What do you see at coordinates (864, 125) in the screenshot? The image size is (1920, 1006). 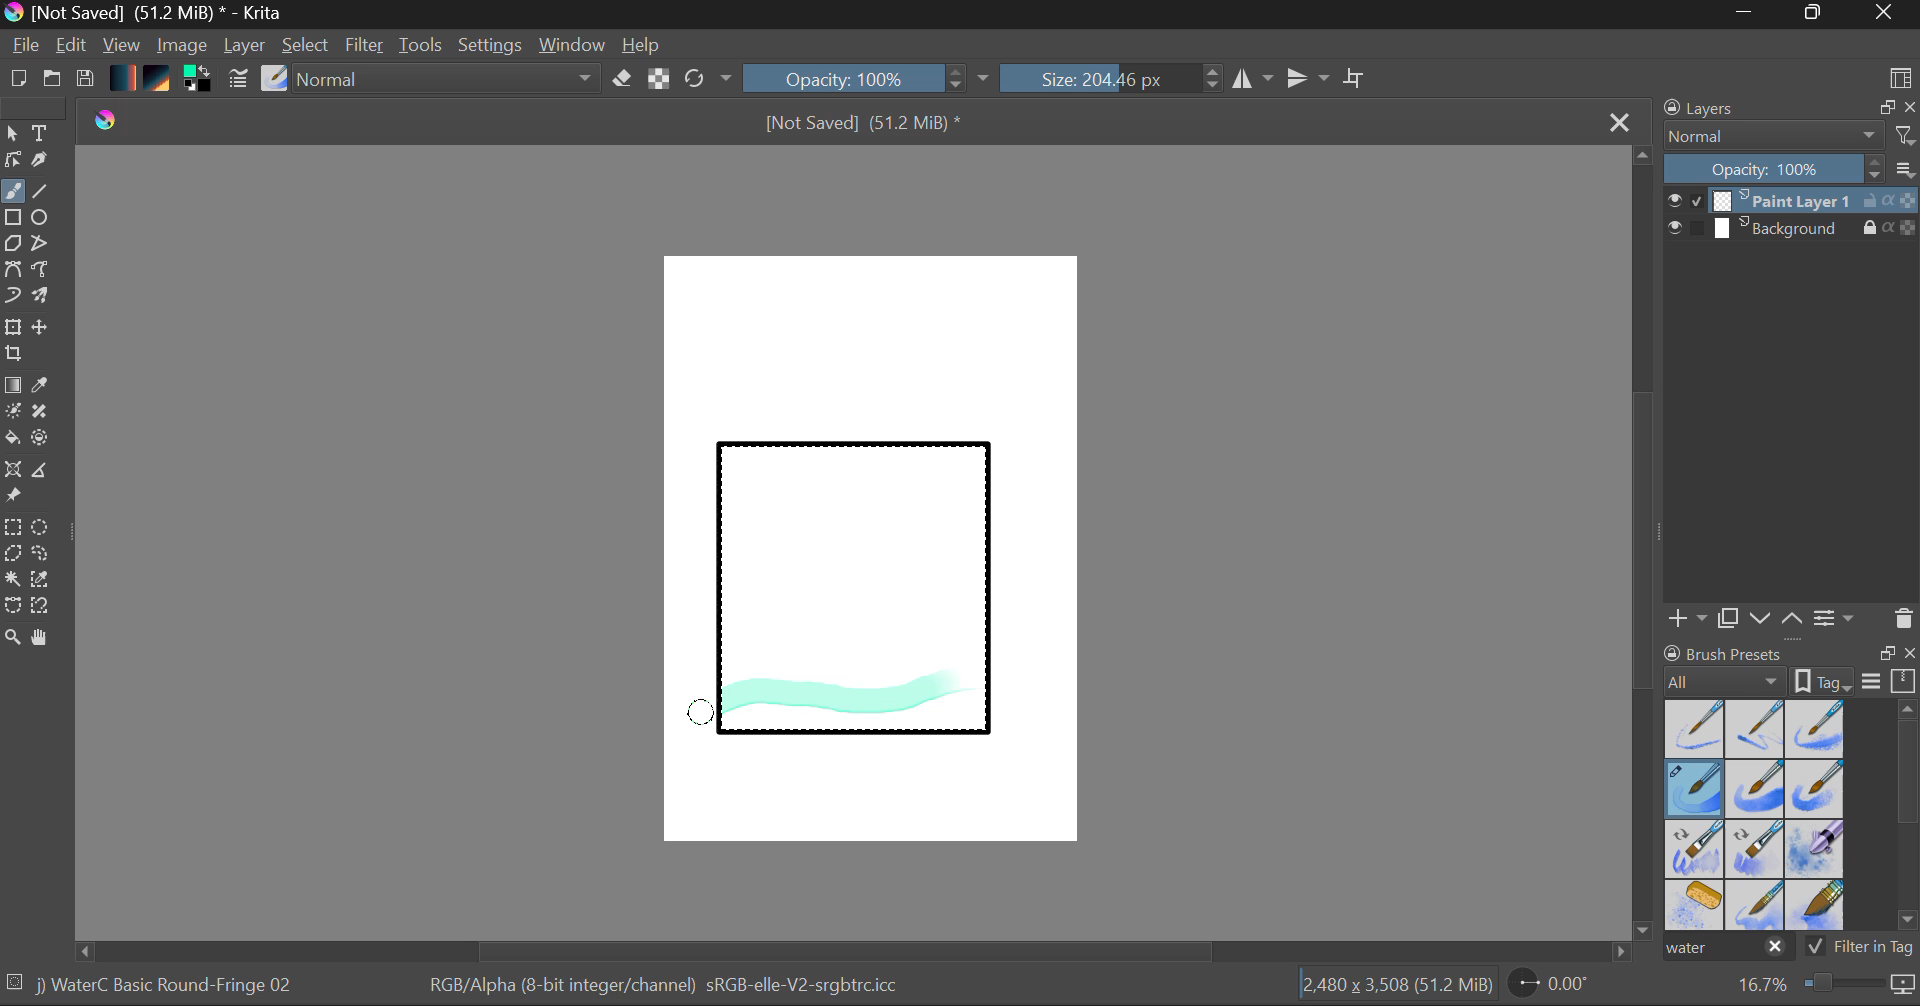 I see `File Name & Size` at bounding box center [864, 125].